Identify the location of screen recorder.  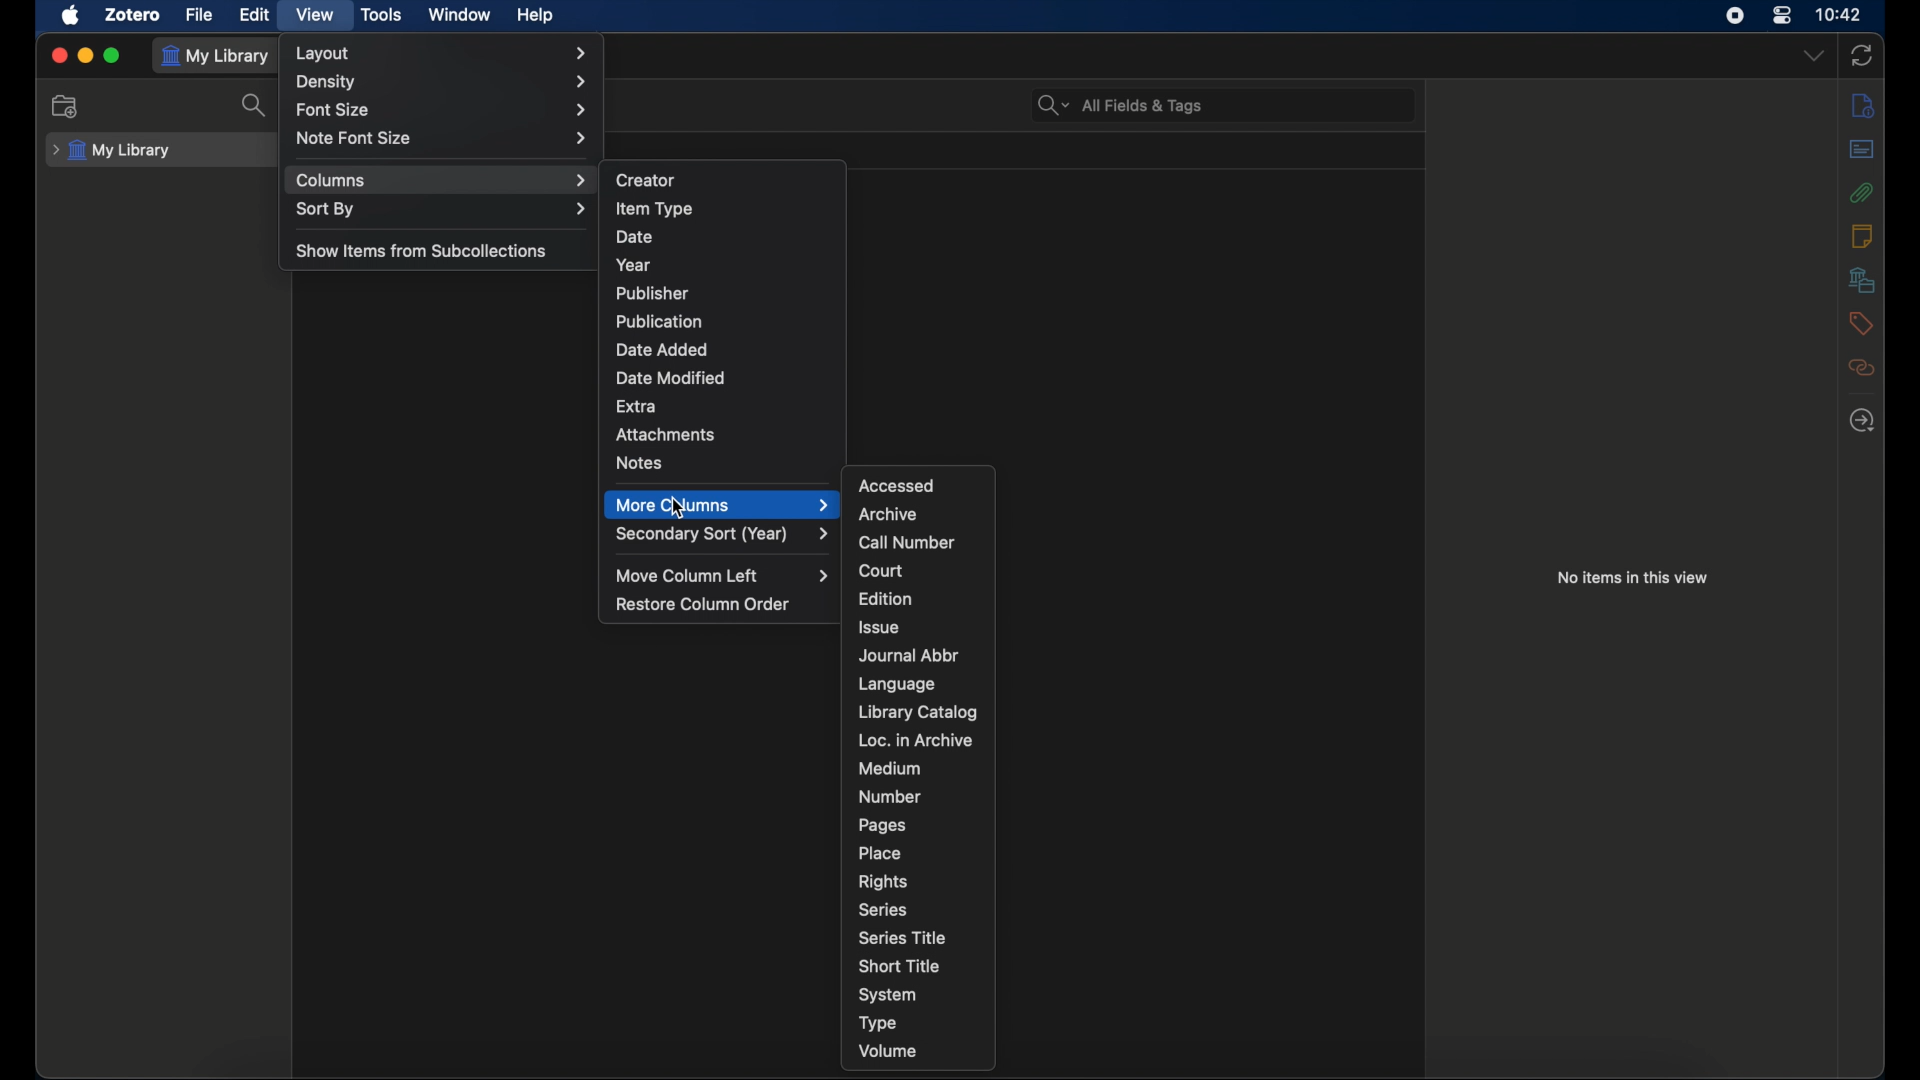
(1735, 15).